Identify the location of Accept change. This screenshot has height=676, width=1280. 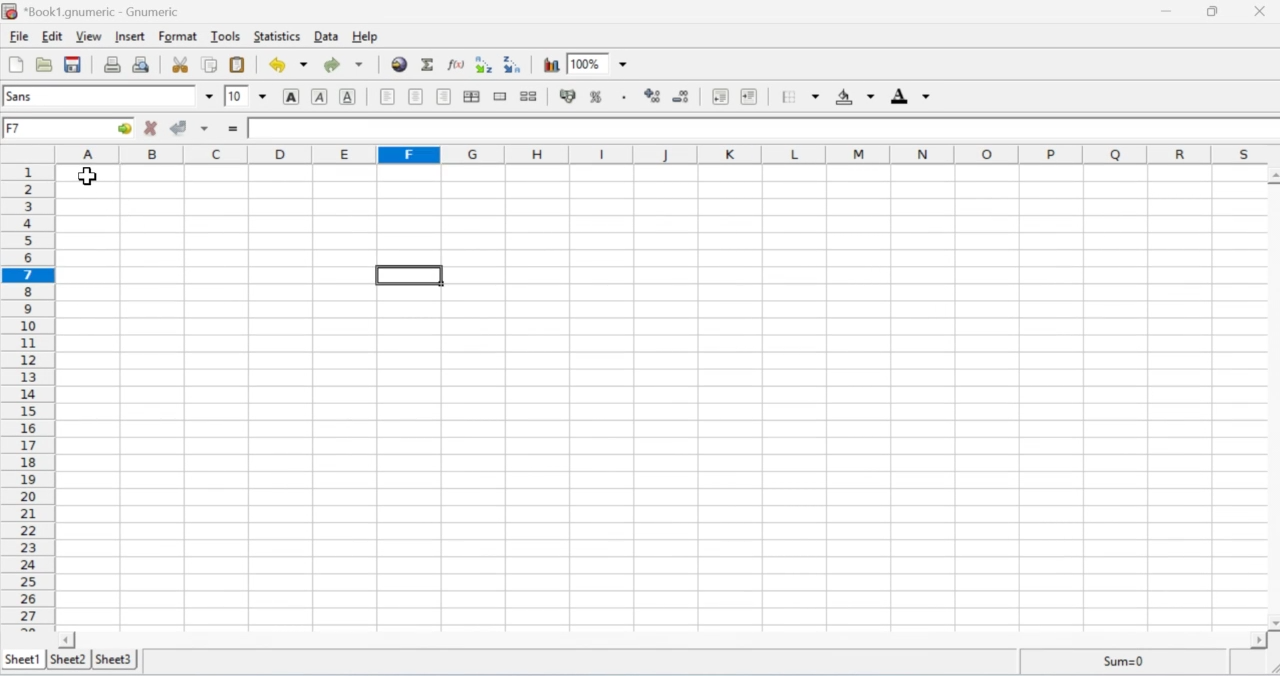
(188, 128).